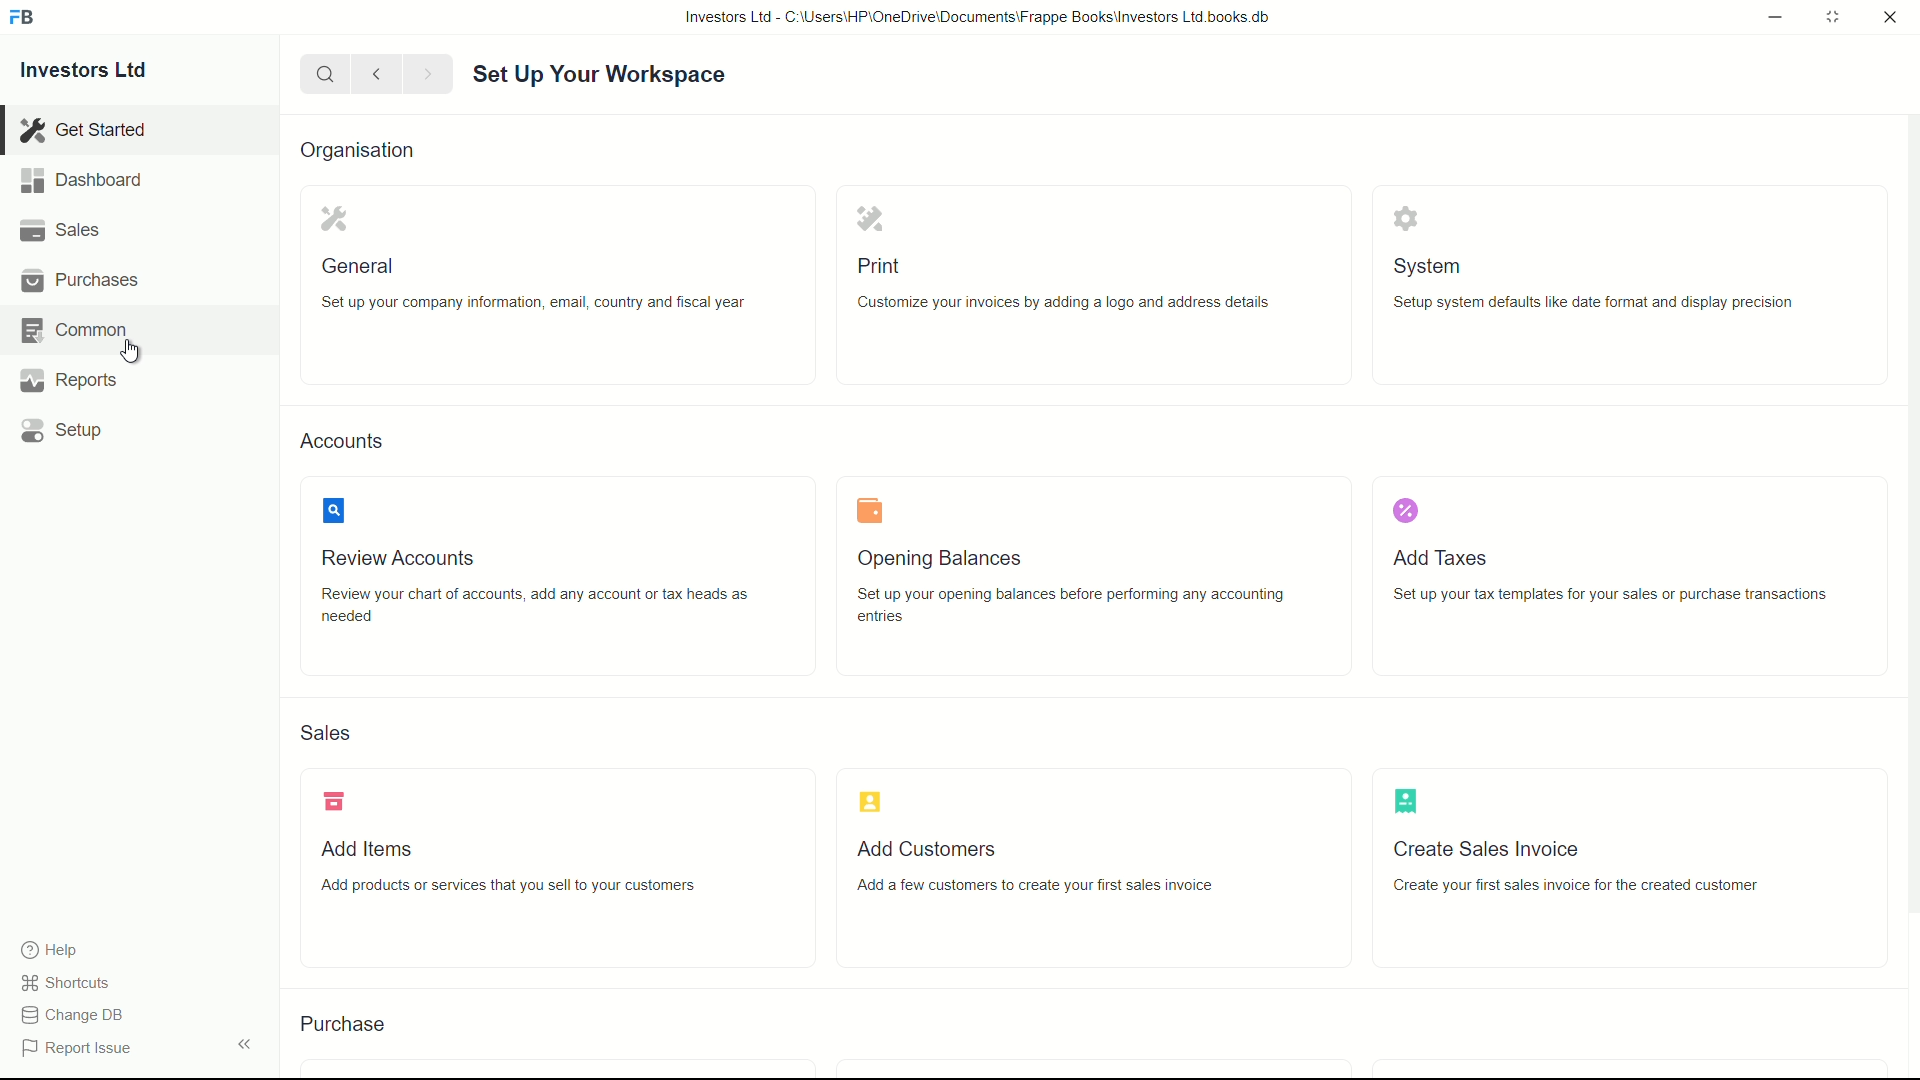 The height and width of the screenshot is (1080, 1920). I want to click on Setup system defaults like date format and display precision, so click(1590, 302).